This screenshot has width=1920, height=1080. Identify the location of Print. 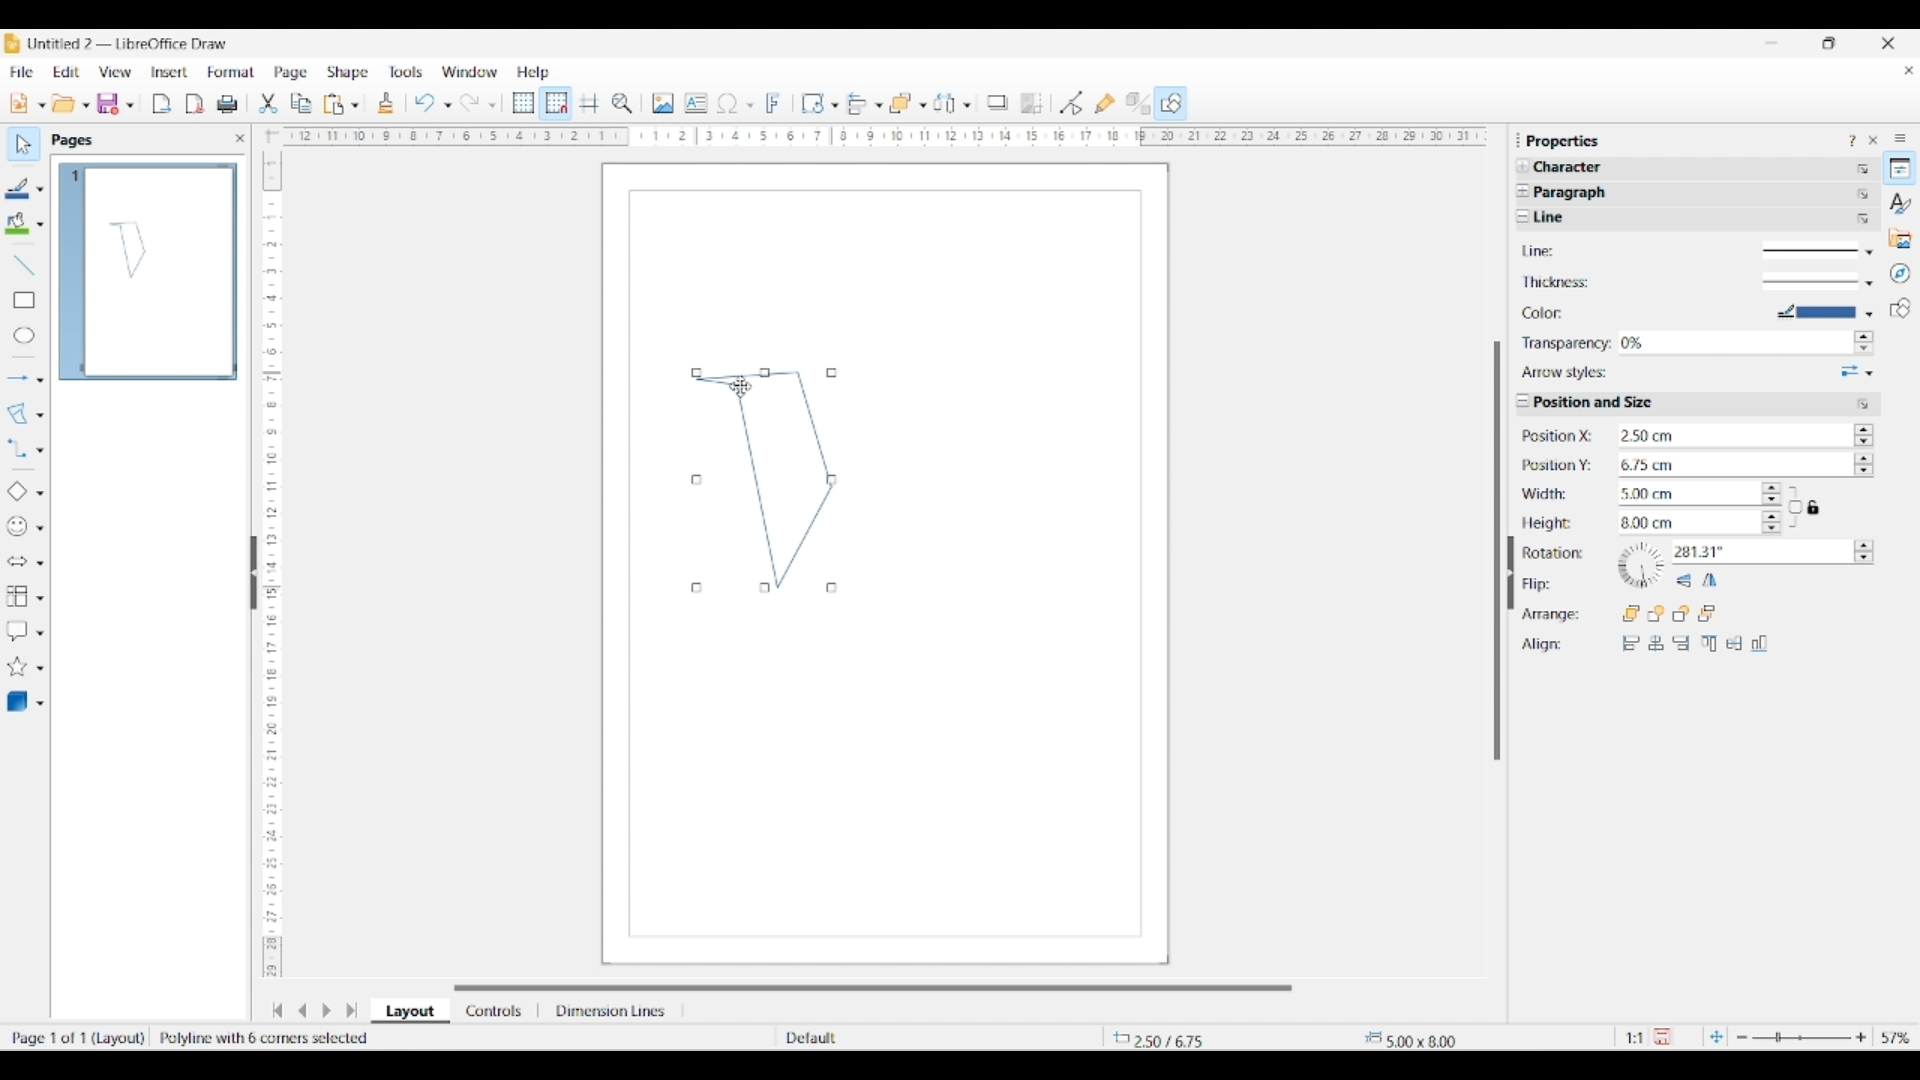
(227, 104).